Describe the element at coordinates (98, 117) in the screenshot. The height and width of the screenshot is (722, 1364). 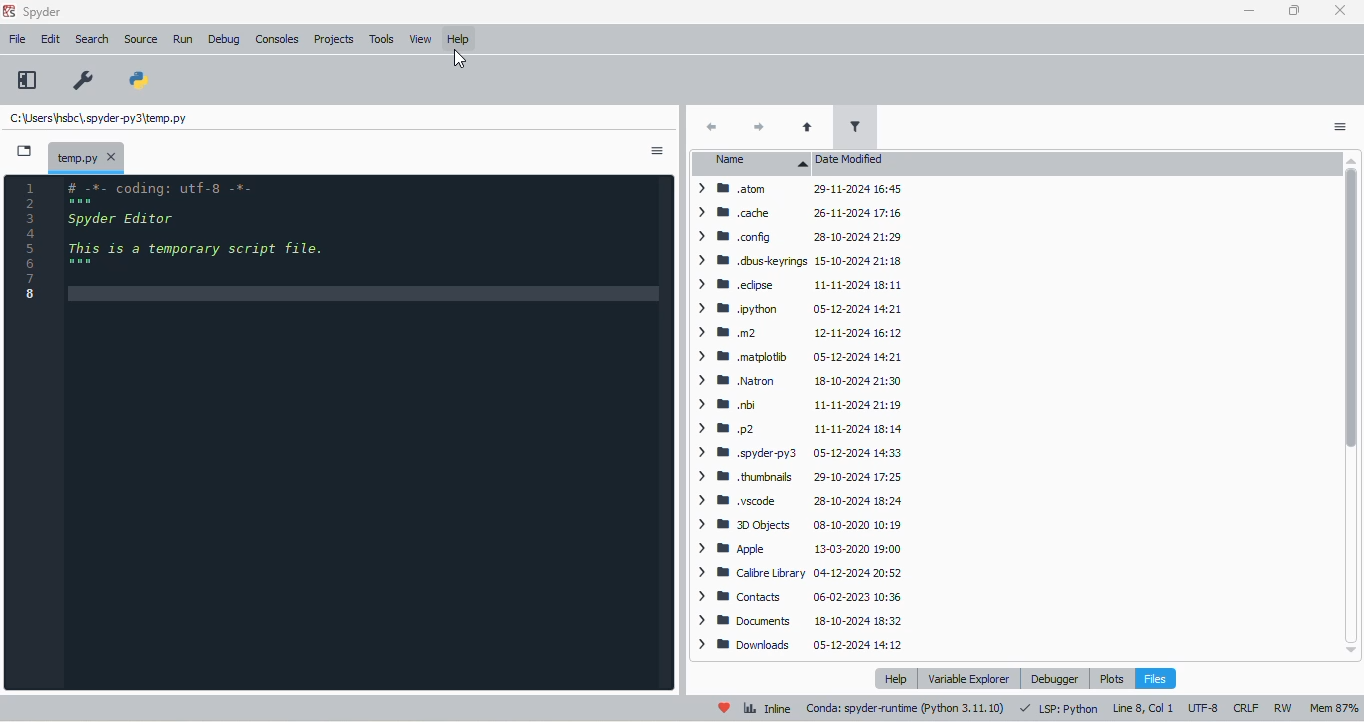
I see `temporary file` at that location.